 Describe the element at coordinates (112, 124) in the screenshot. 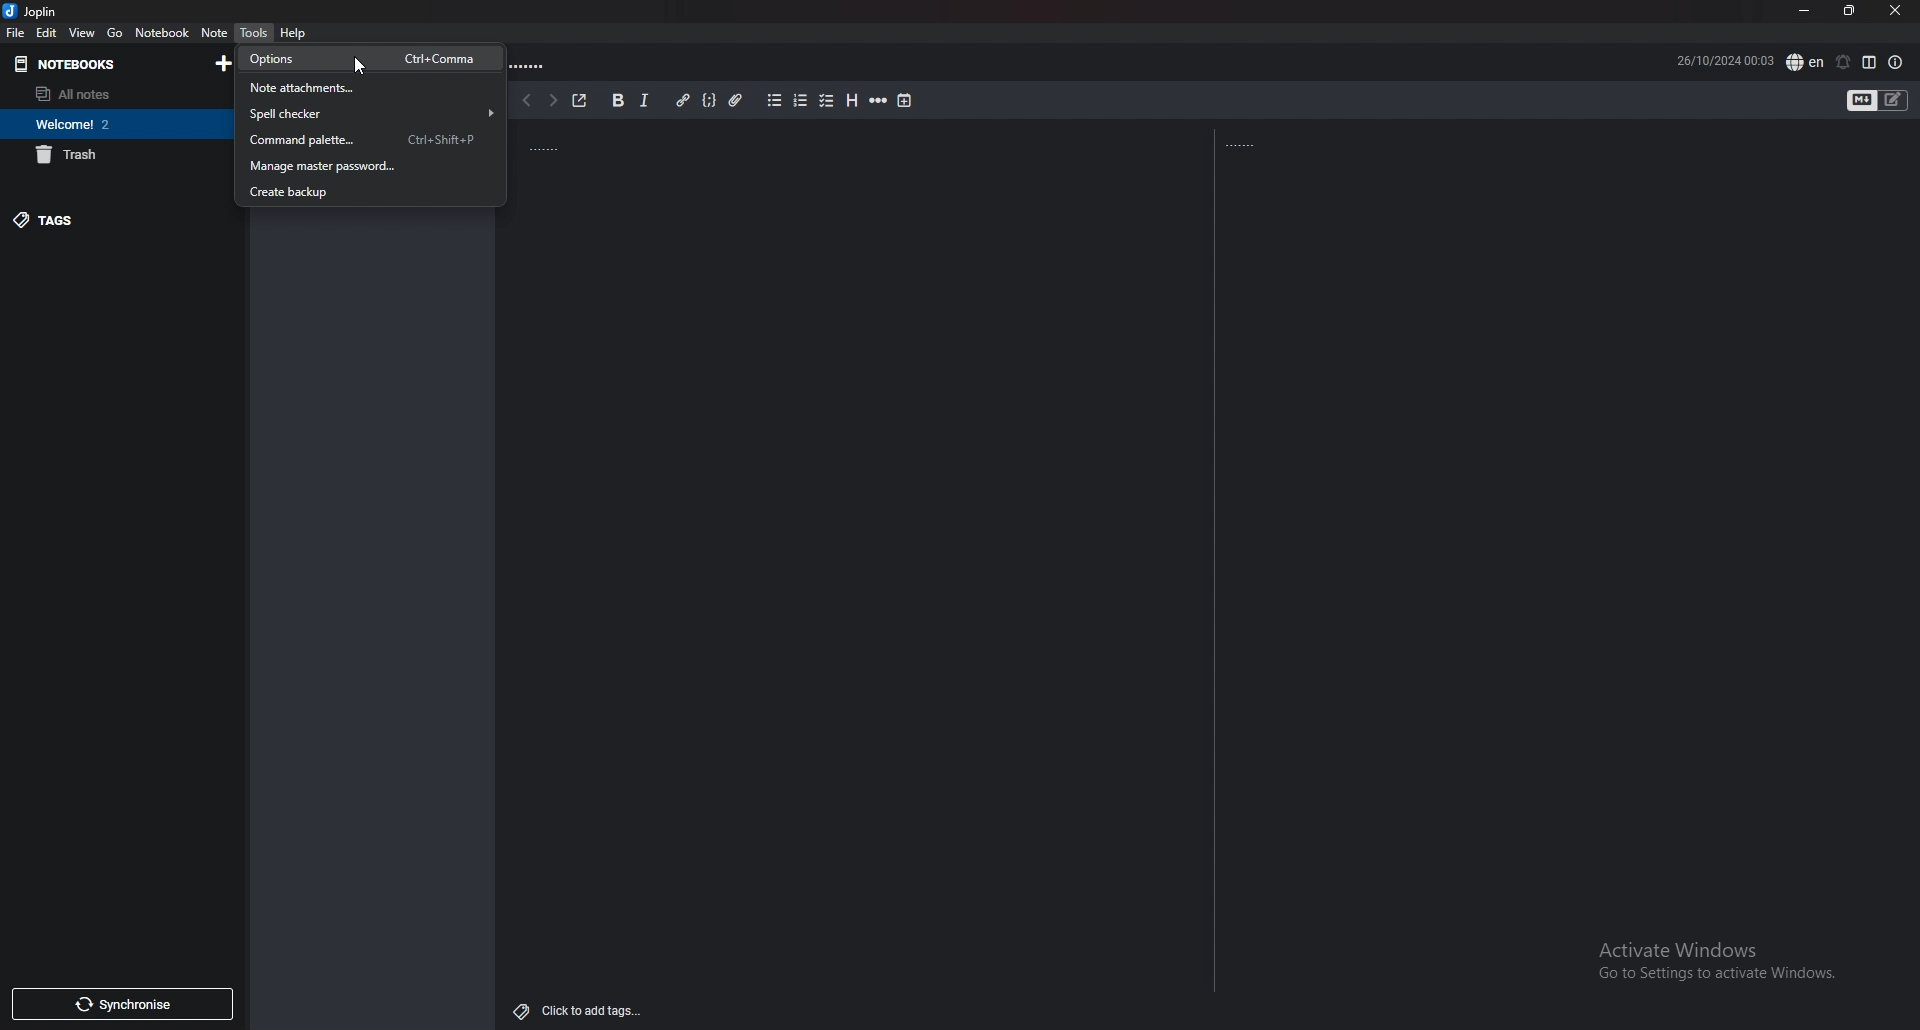

I see `welcome` at that location.